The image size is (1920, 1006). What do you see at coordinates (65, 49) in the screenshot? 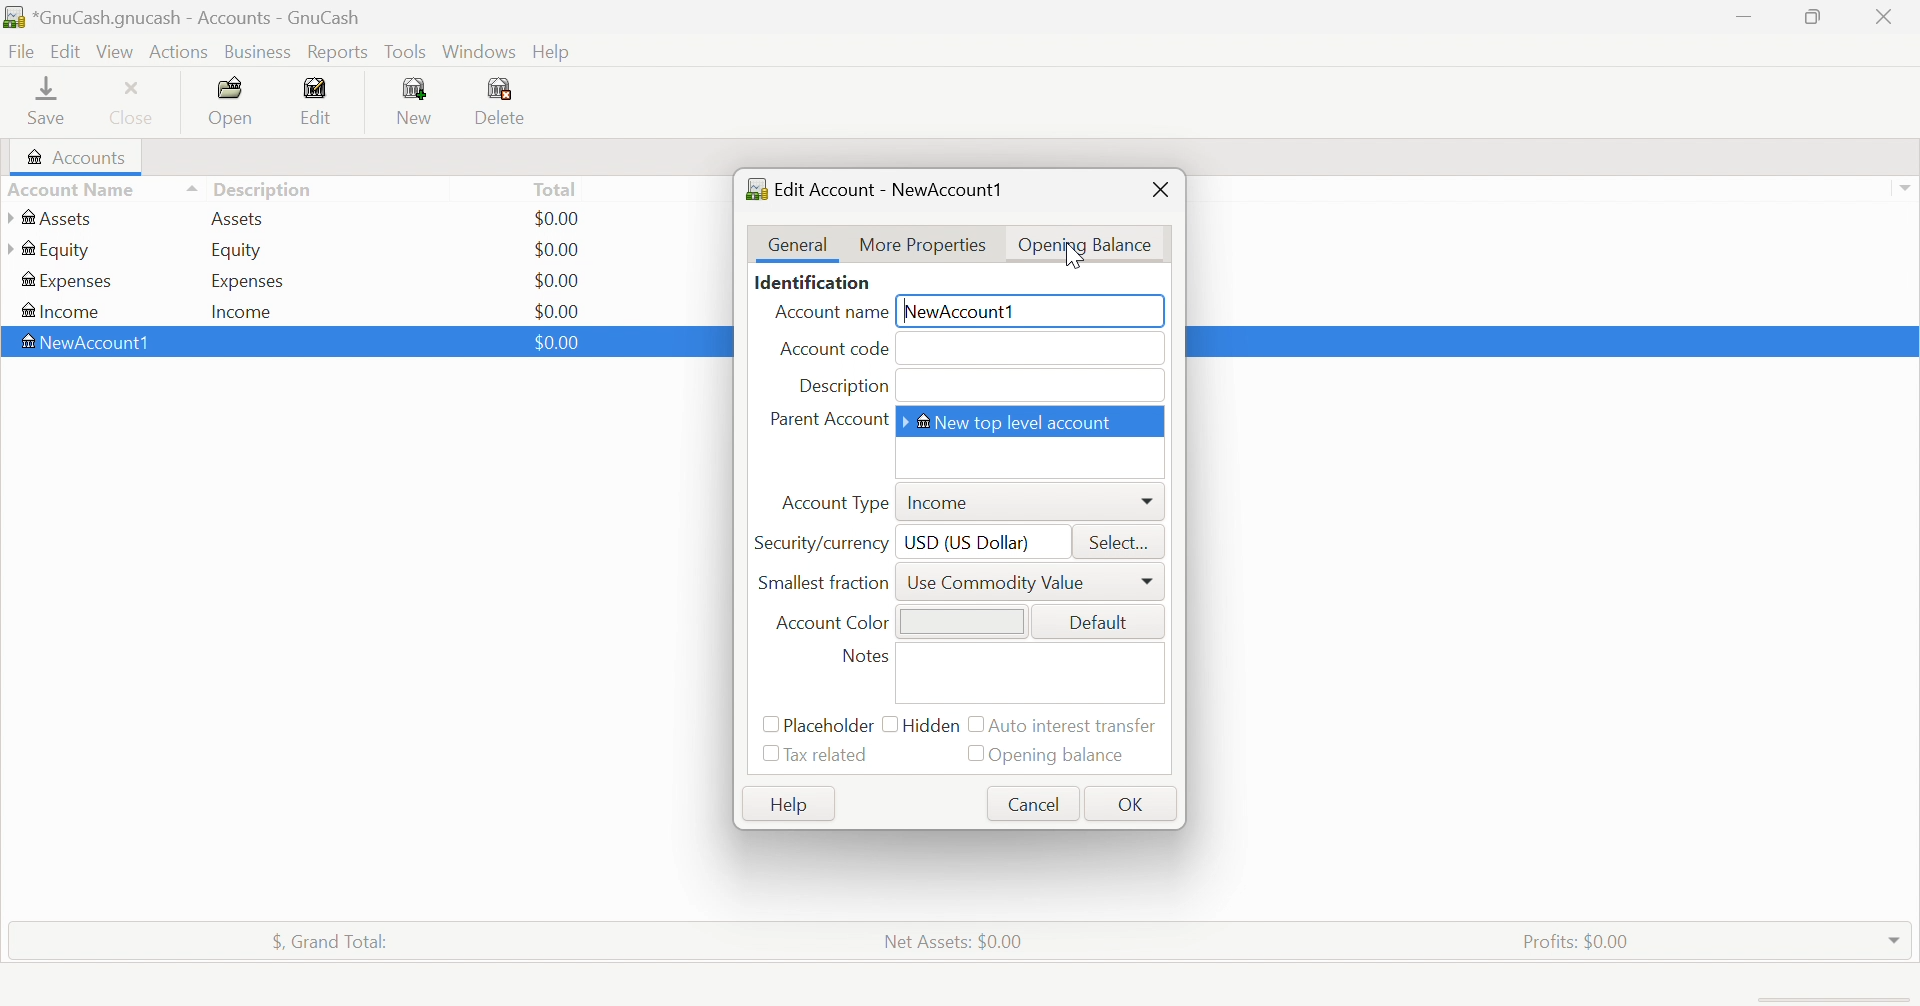
I see `Edit` at bounding box center [65, 49].